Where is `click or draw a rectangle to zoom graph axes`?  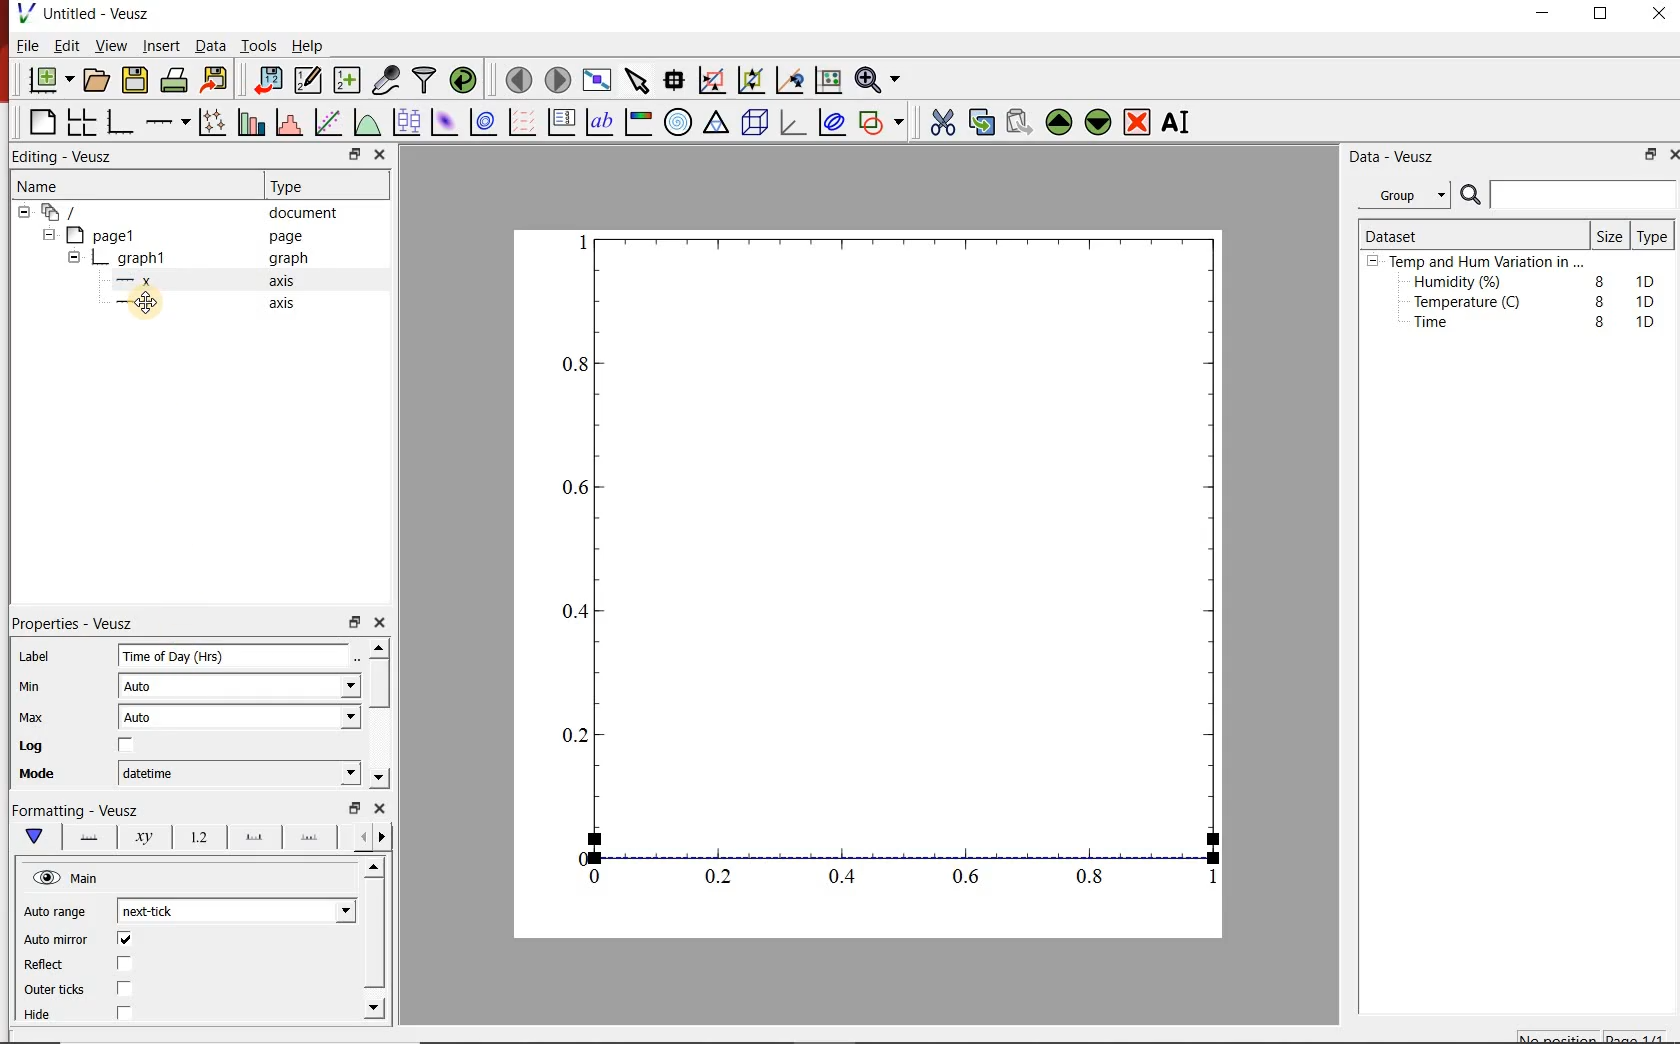
click or draw a rectangle to zoom graph axes is located at coordinates (715, 81).